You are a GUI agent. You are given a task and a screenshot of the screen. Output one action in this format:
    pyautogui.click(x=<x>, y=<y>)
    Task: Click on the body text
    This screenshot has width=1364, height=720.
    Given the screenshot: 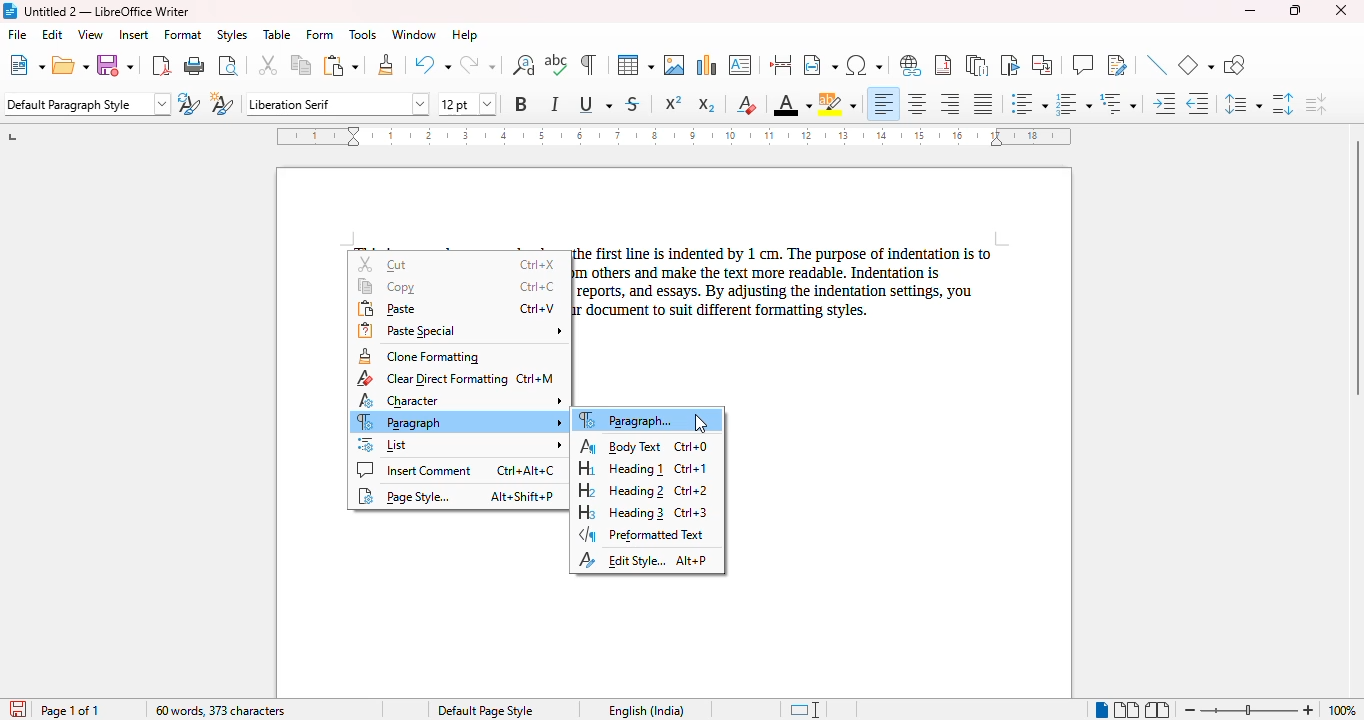 What is the action you would take?
    pyautogui.click(x=644, y=446)
    